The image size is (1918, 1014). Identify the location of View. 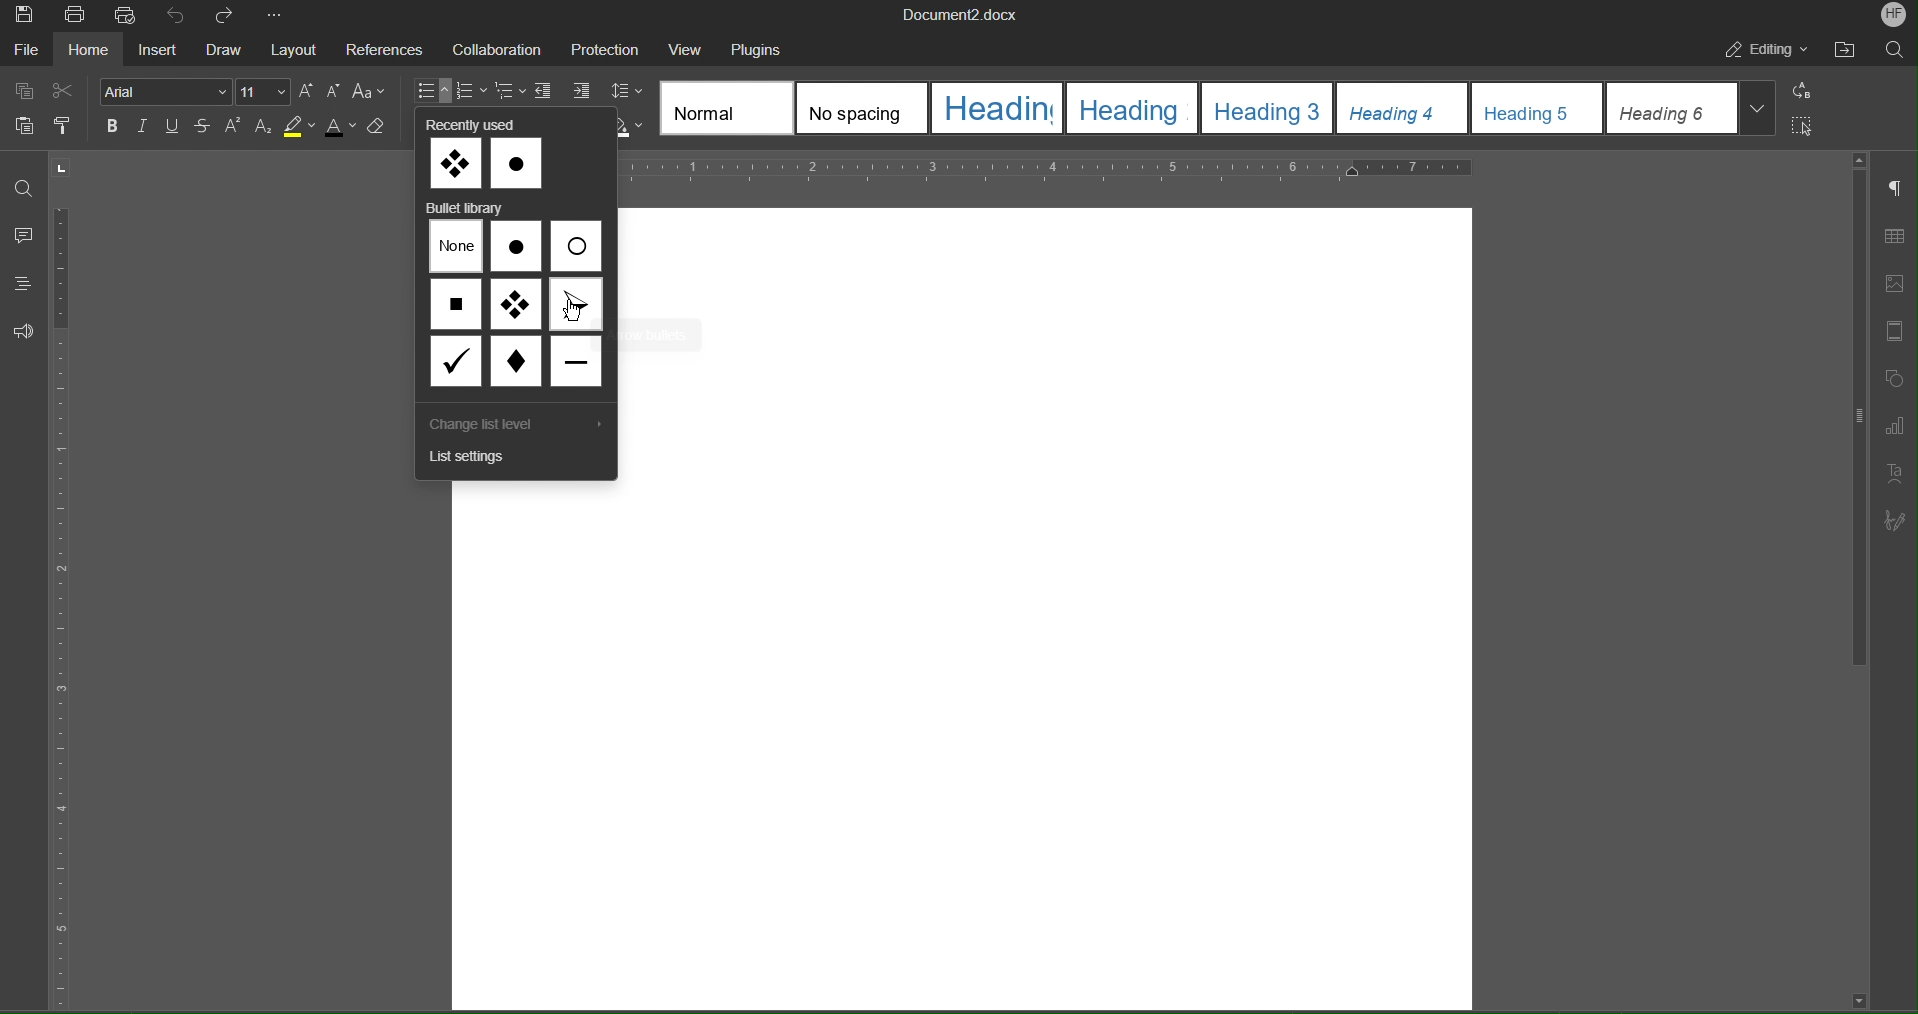
(687, 49).